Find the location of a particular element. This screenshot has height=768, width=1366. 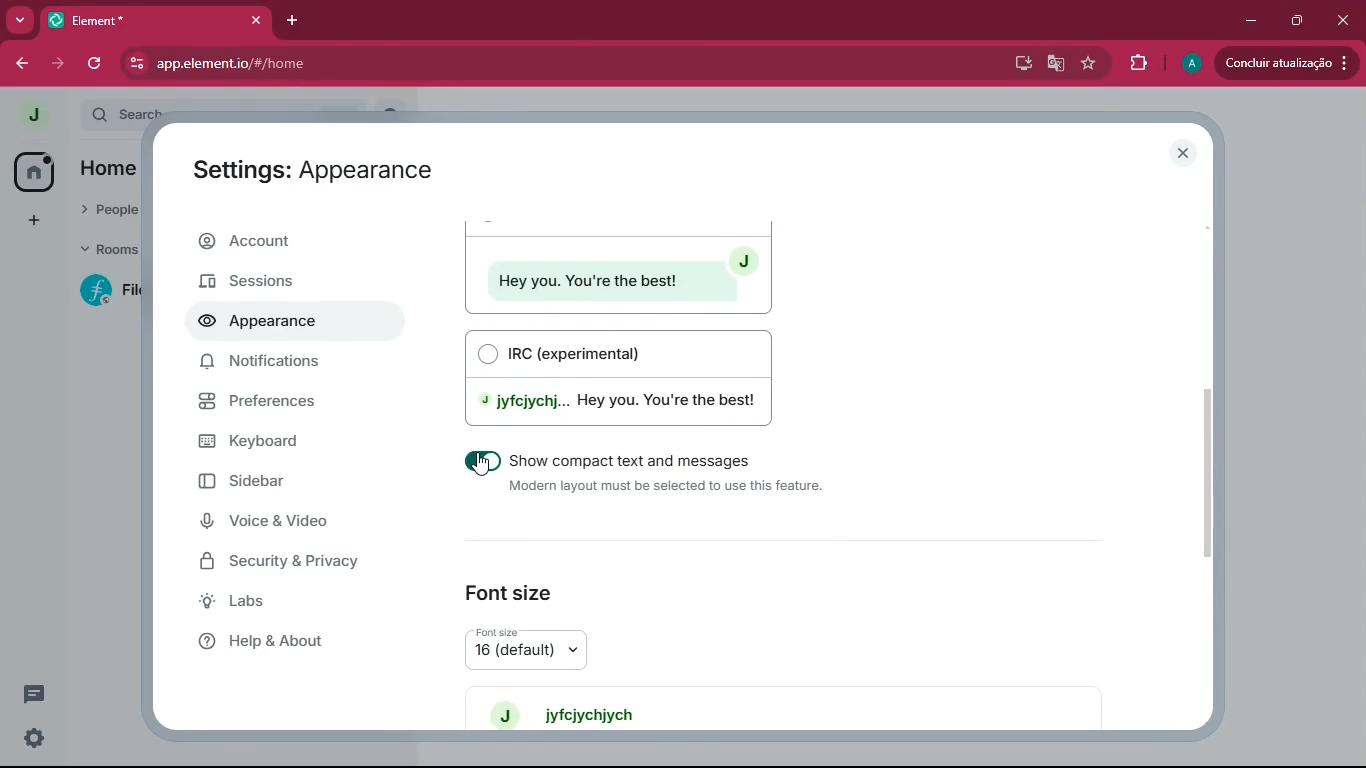

labs is located at coordinates (286, 603).